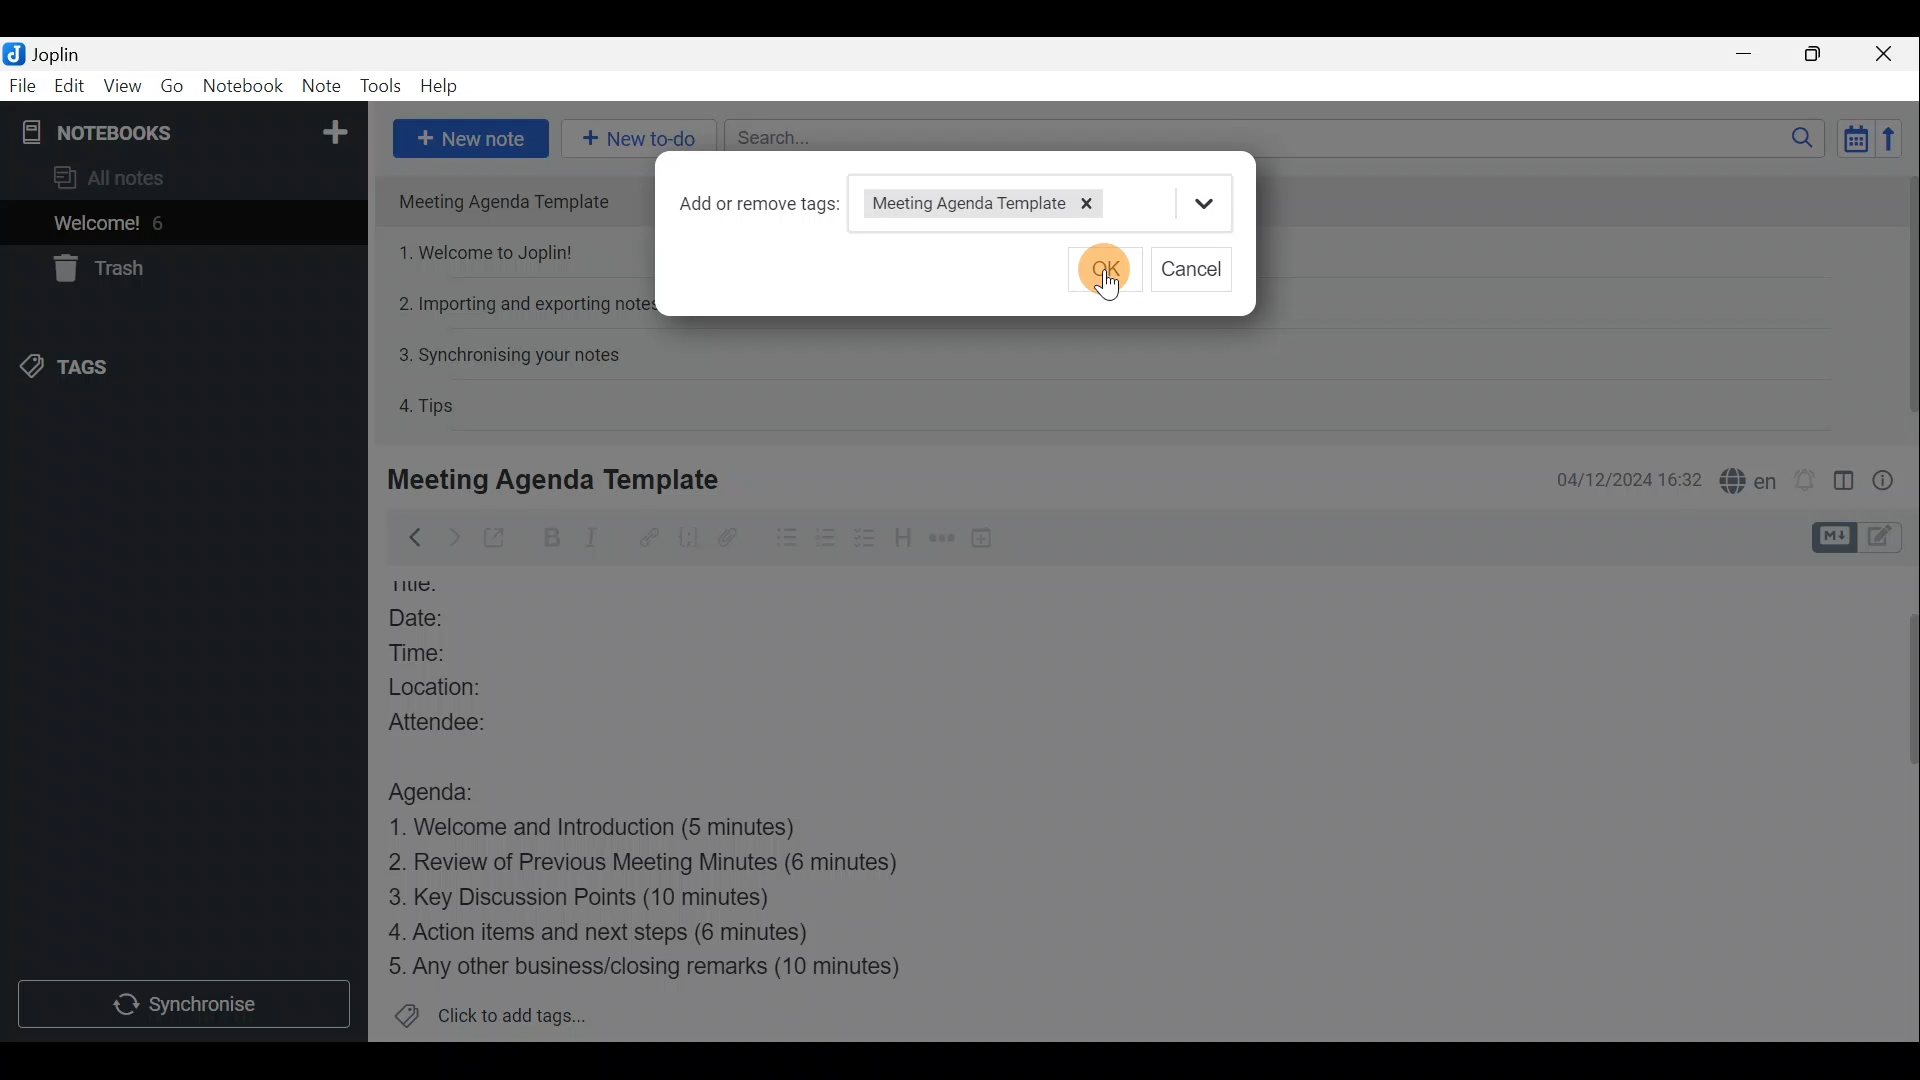  What do you see at coordinates (1619, 478) in the screenshot?
I see `04/12/2024 16:32` at bounding box center [1619, 478].